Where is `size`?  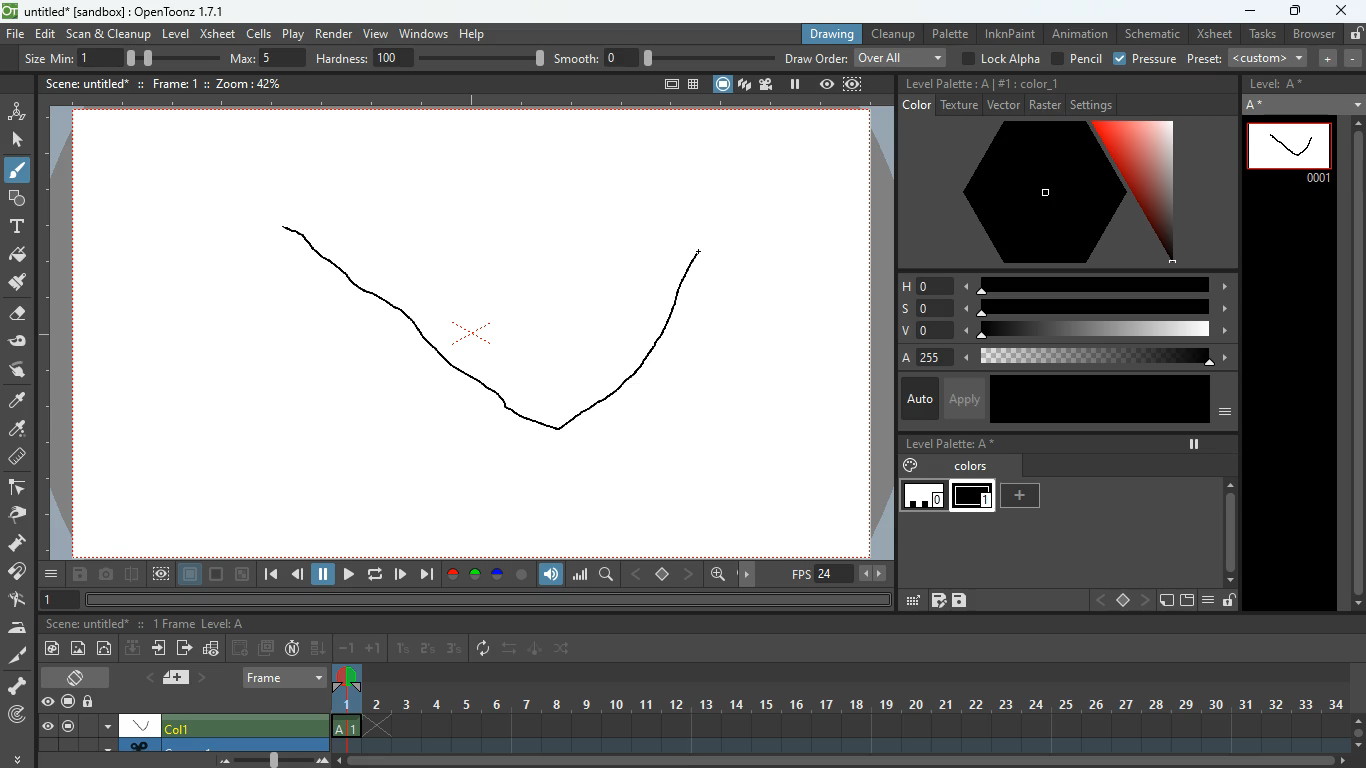
size is located at coordinates (166, 57).